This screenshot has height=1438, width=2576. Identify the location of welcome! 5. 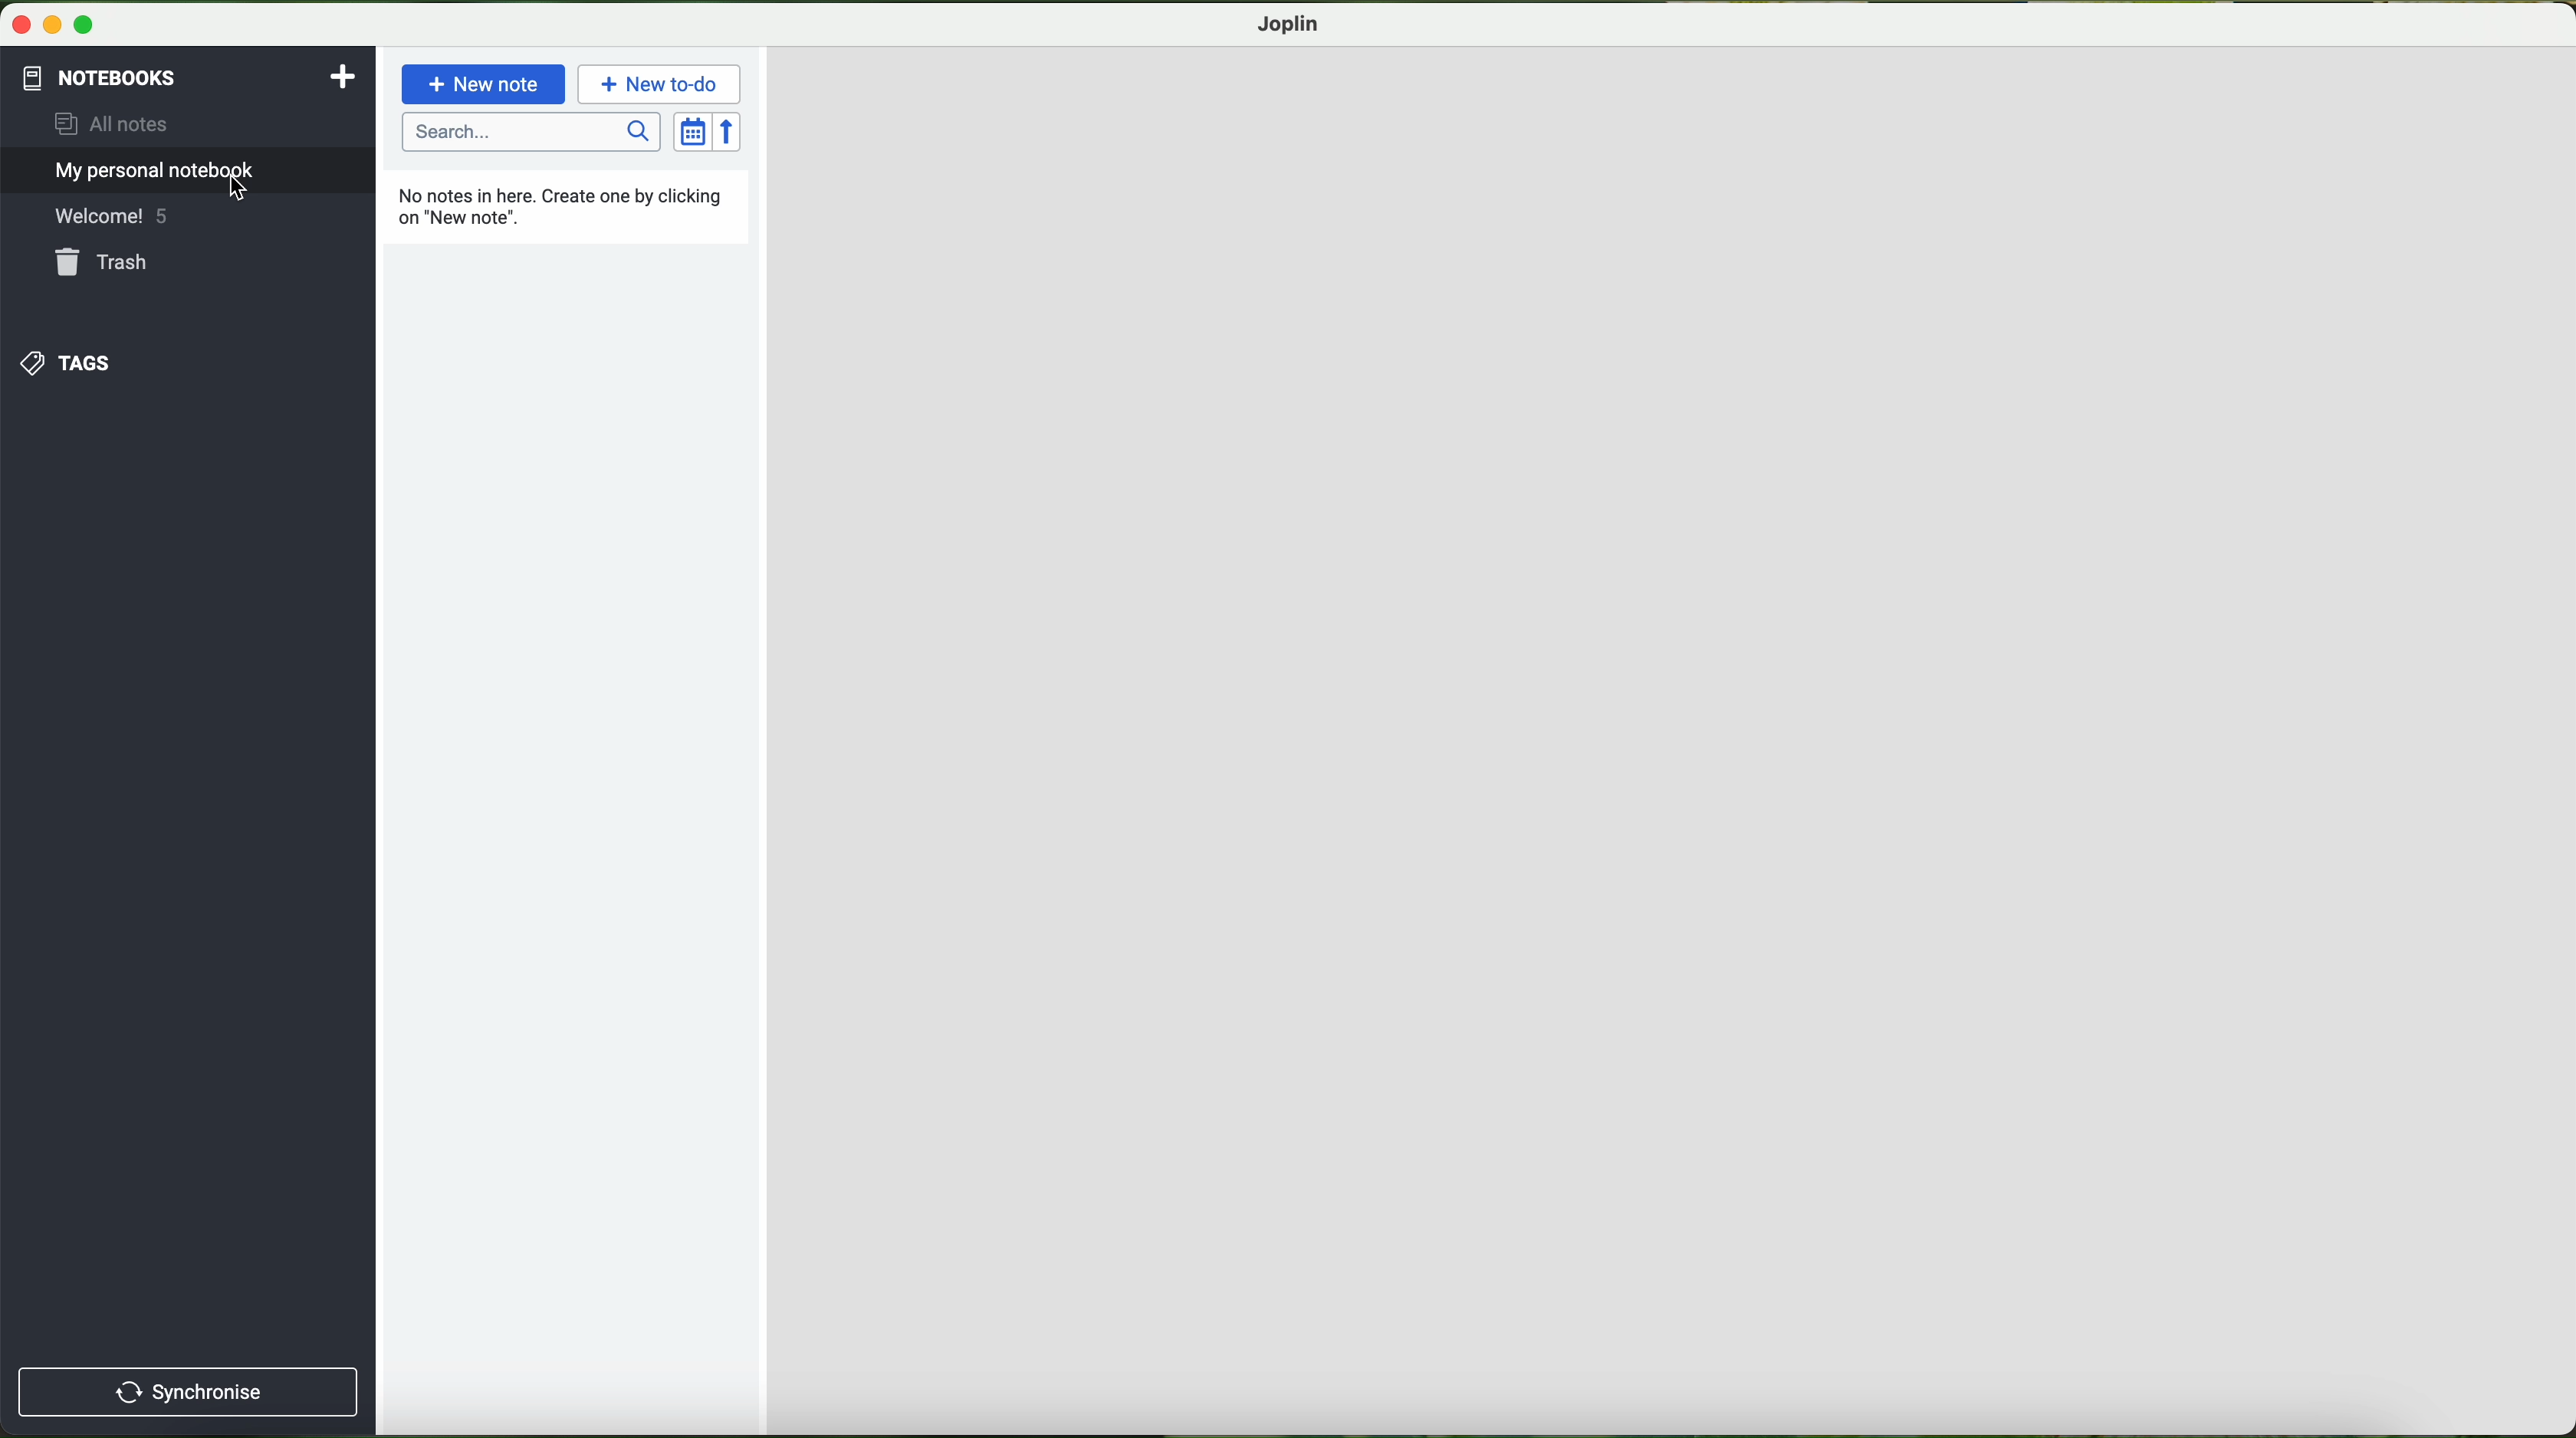
(109, 219).